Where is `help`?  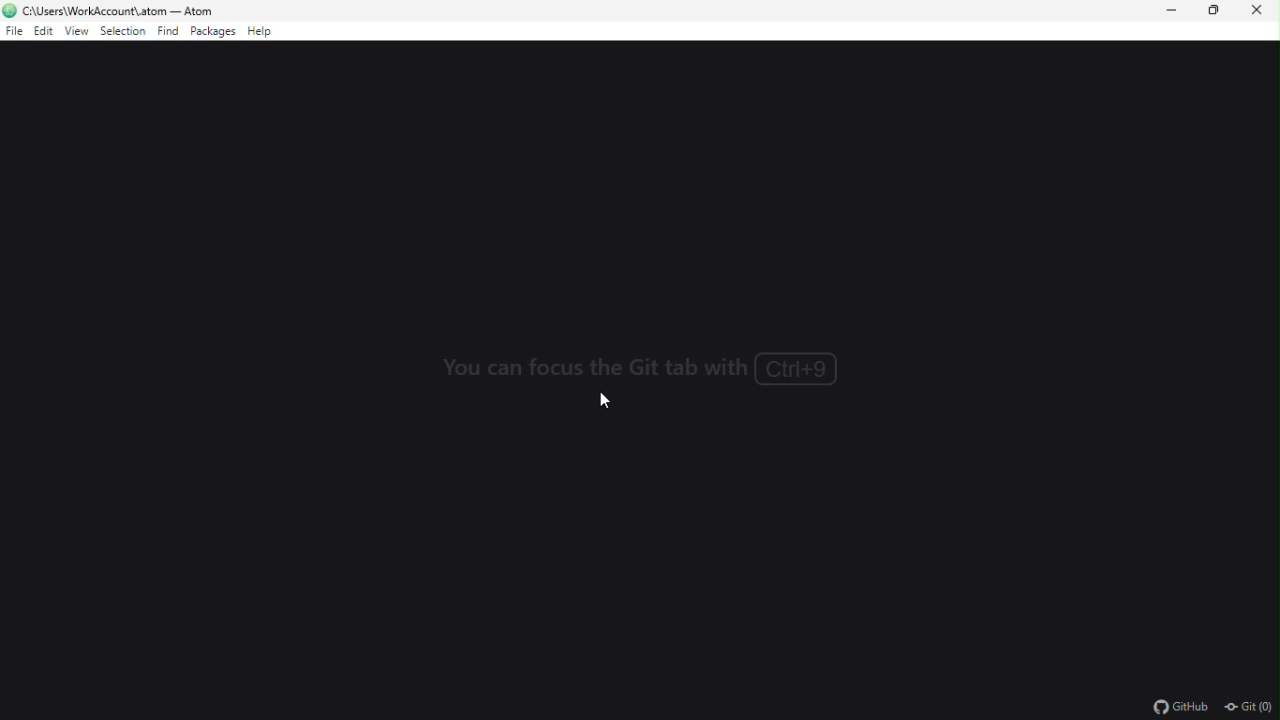 help is located at coordinates (262, 33).